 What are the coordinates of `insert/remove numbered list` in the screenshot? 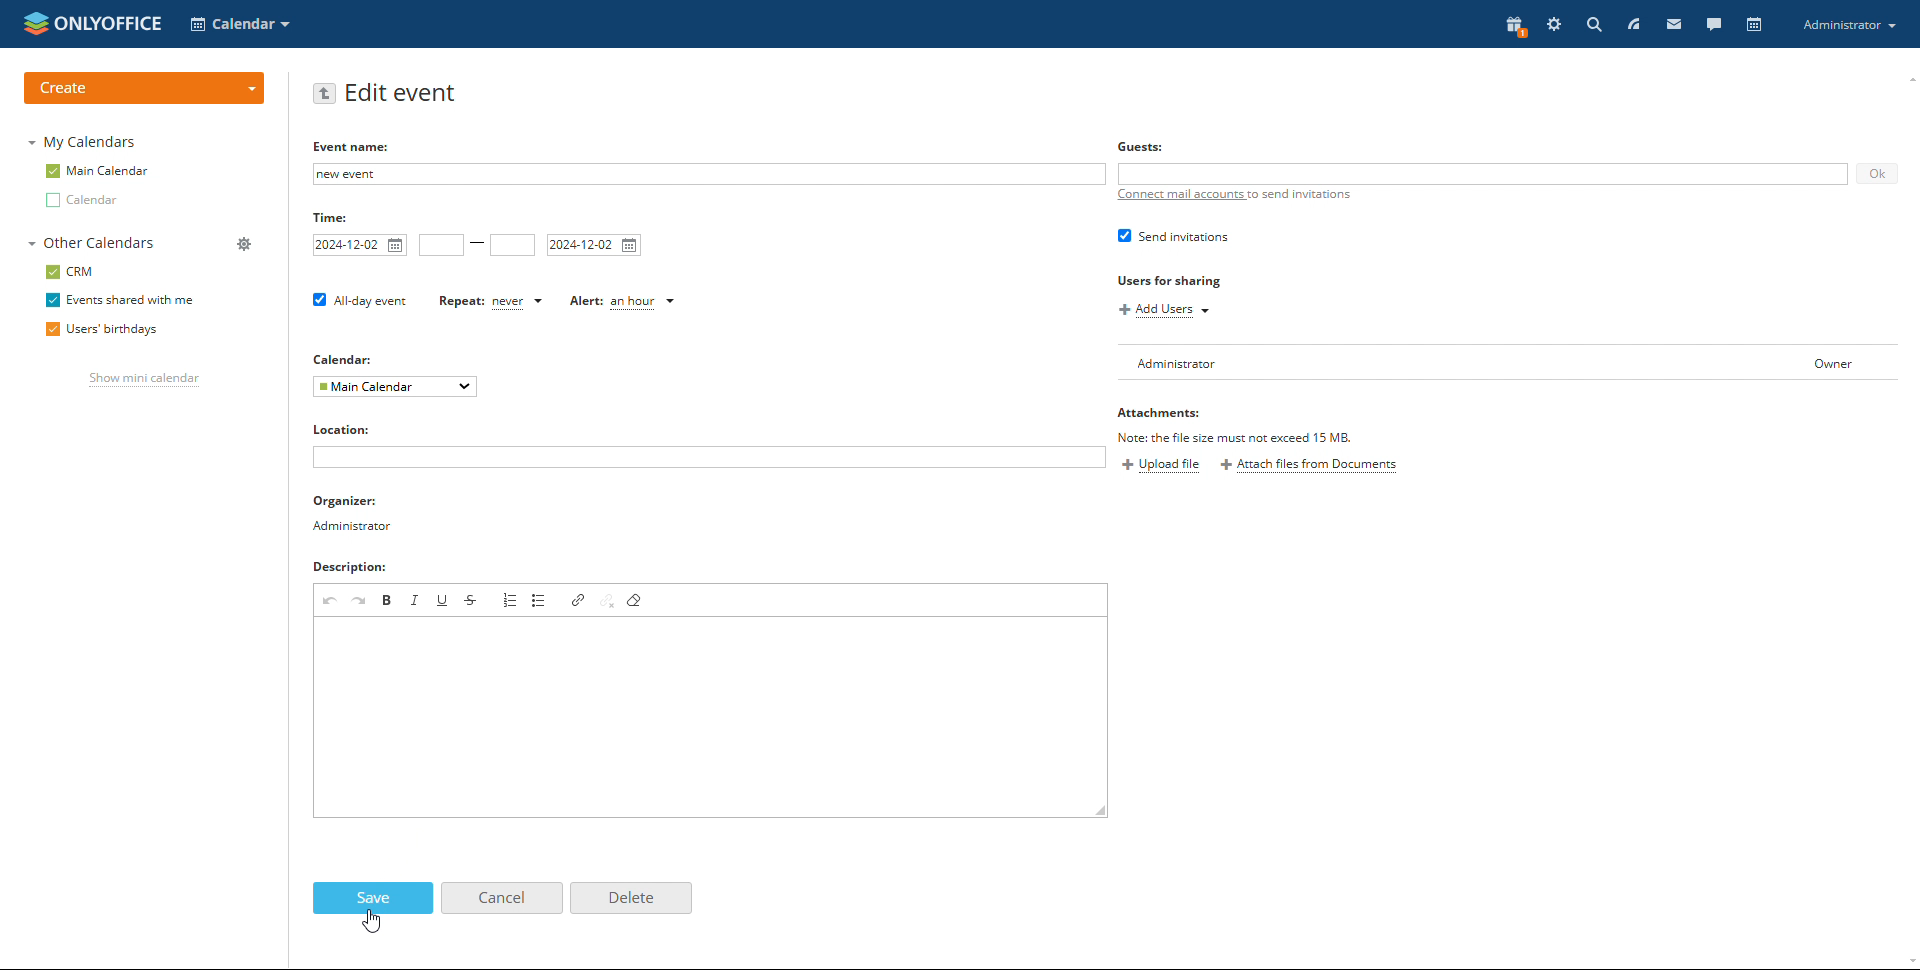 It's located at (512, 600).